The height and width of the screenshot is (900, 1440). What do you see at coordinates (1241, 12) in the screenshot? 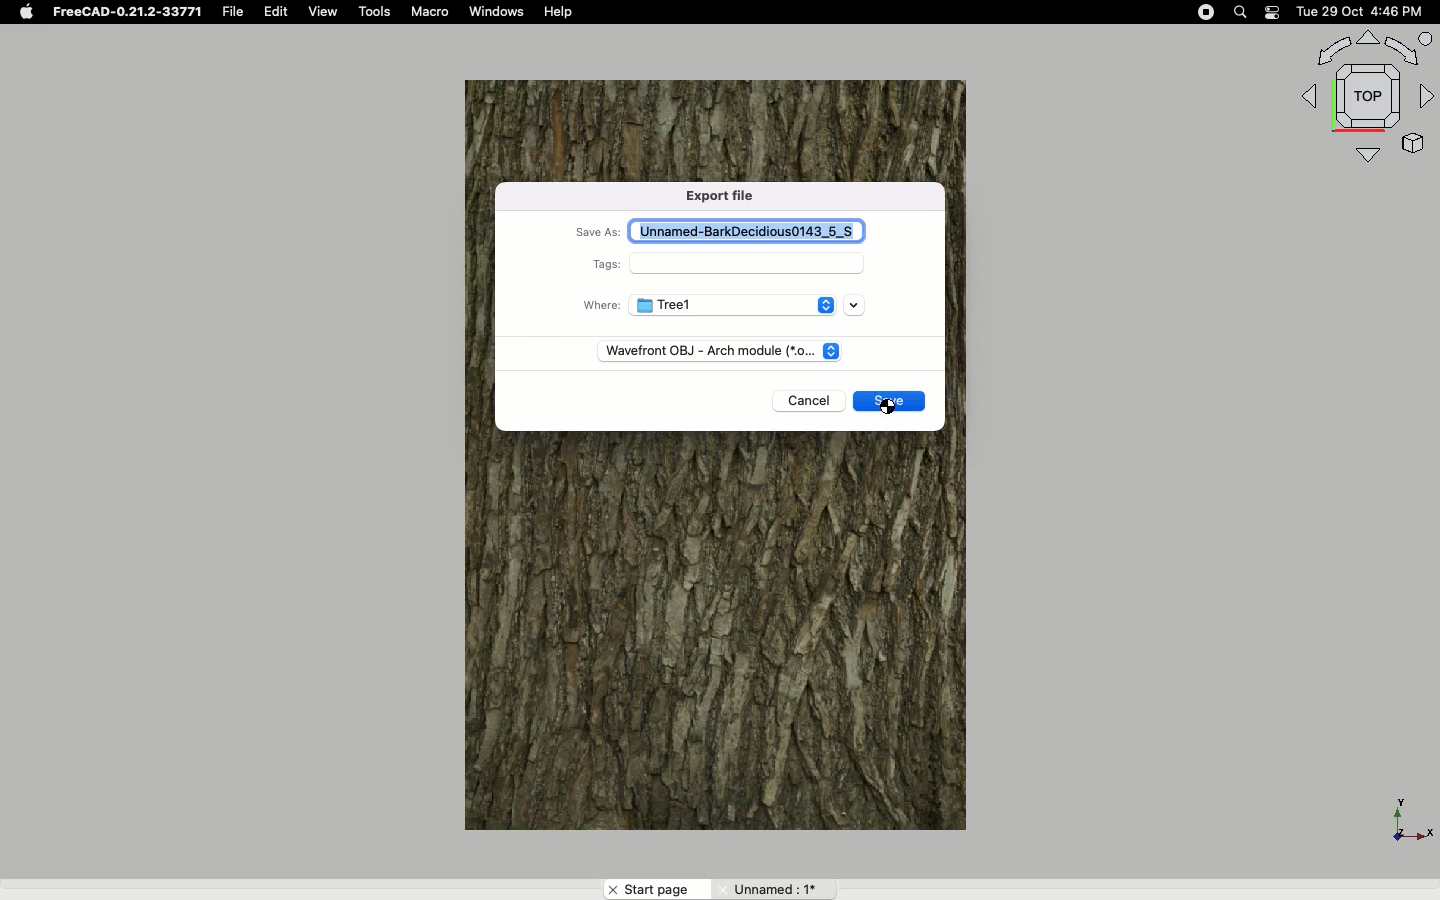
I see `Search` at bounding box center [1241, 12].